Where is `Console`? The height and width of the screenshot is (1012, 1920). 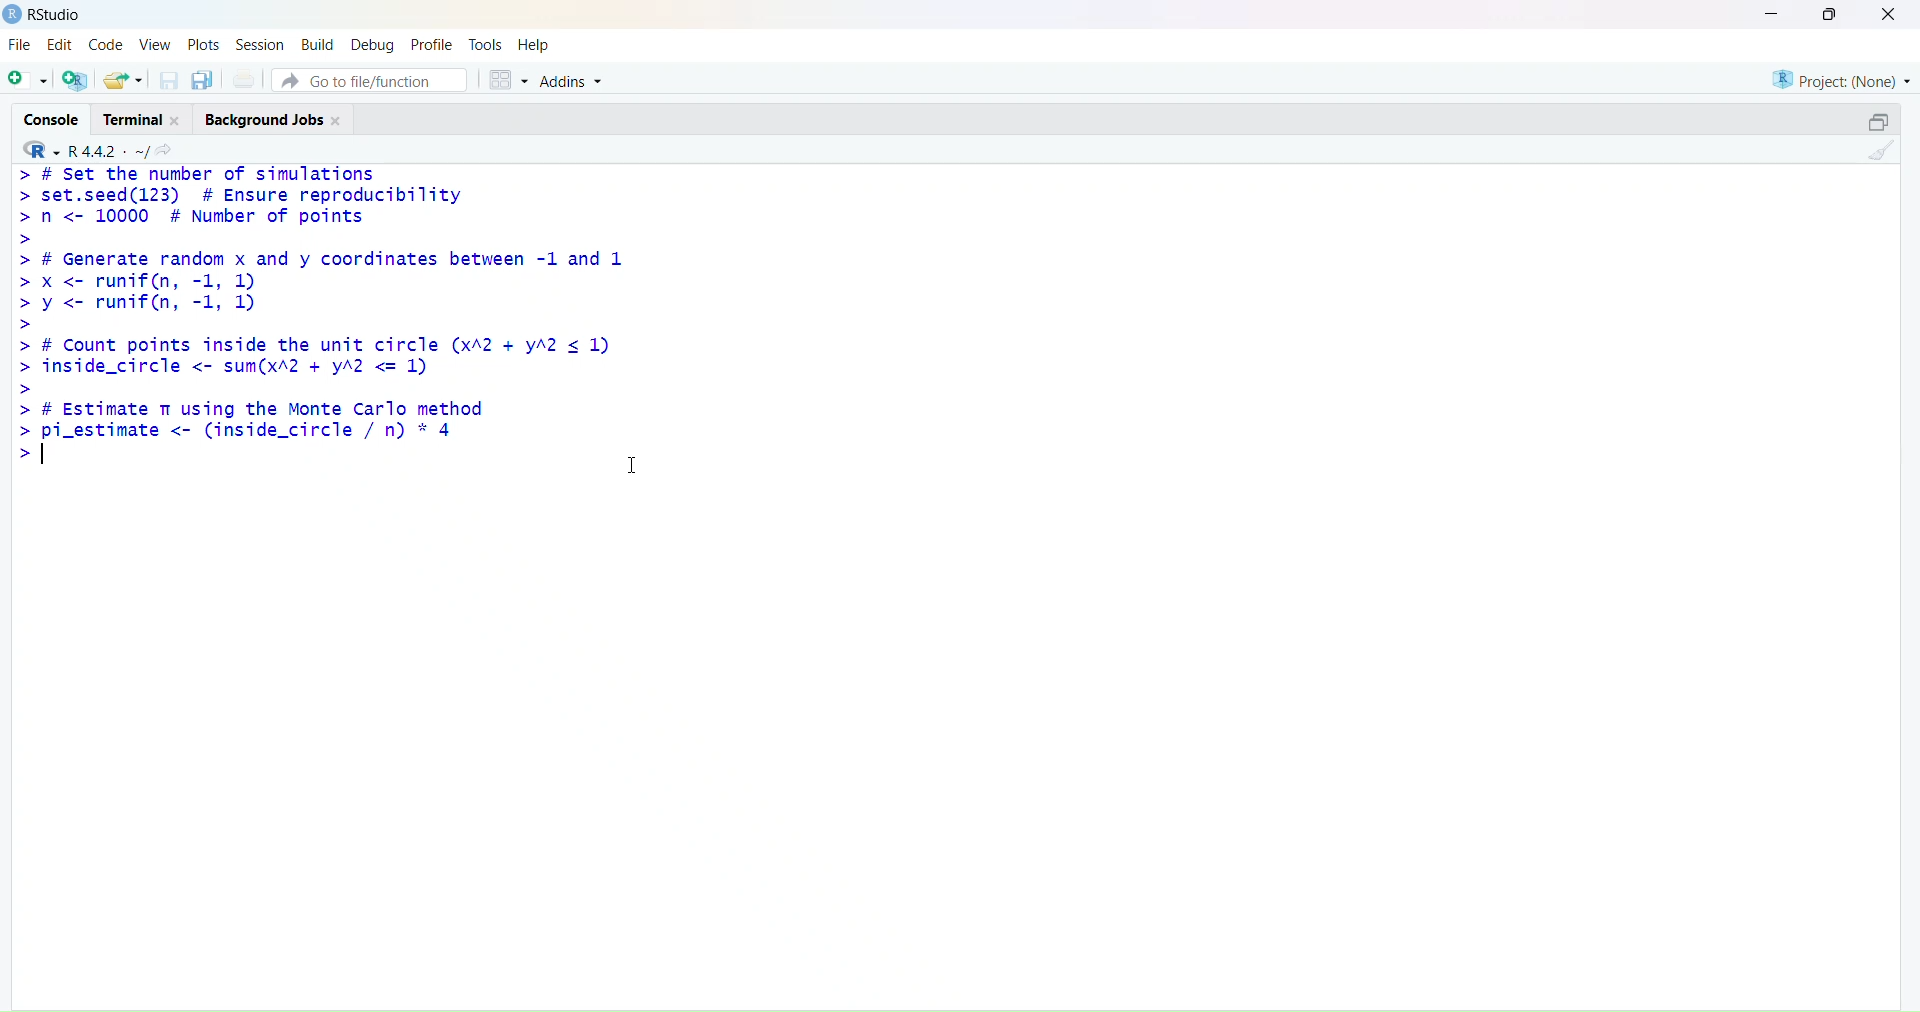 Console is located at coordinates (52, 119).